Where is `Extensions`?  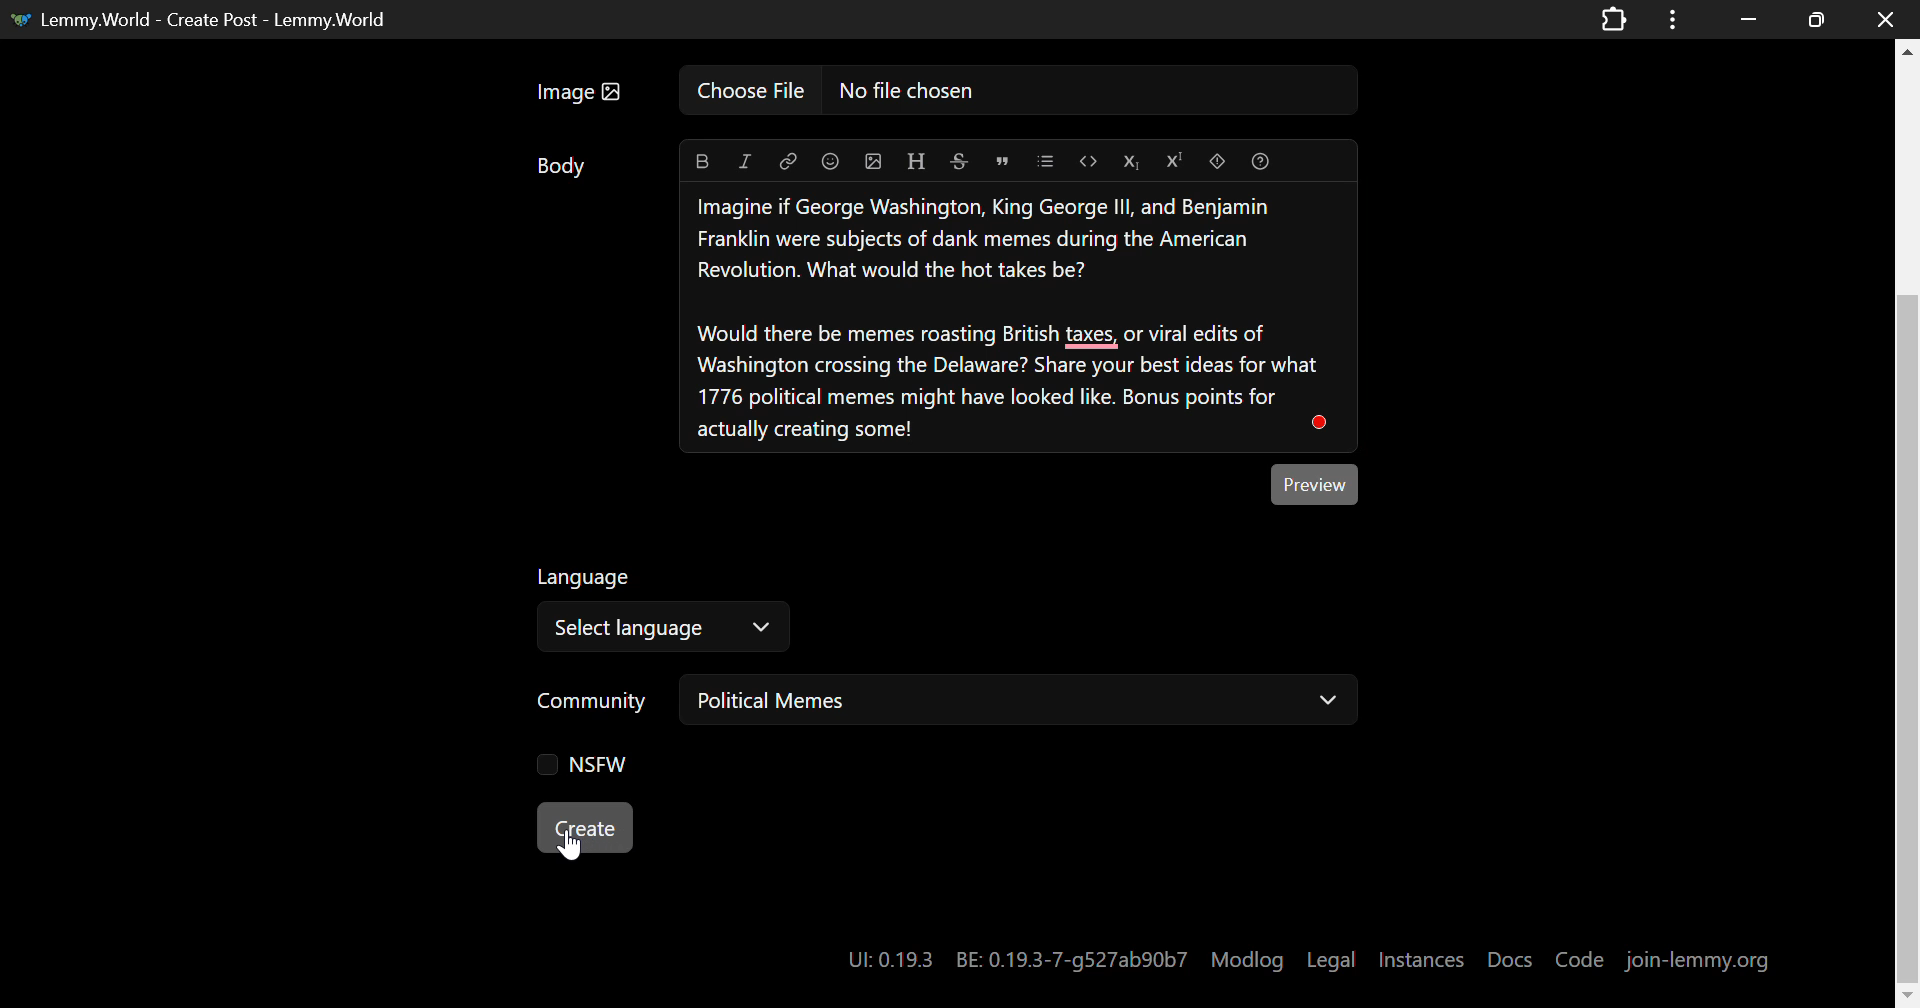 Extensions is located at coordinates (1615, 18).